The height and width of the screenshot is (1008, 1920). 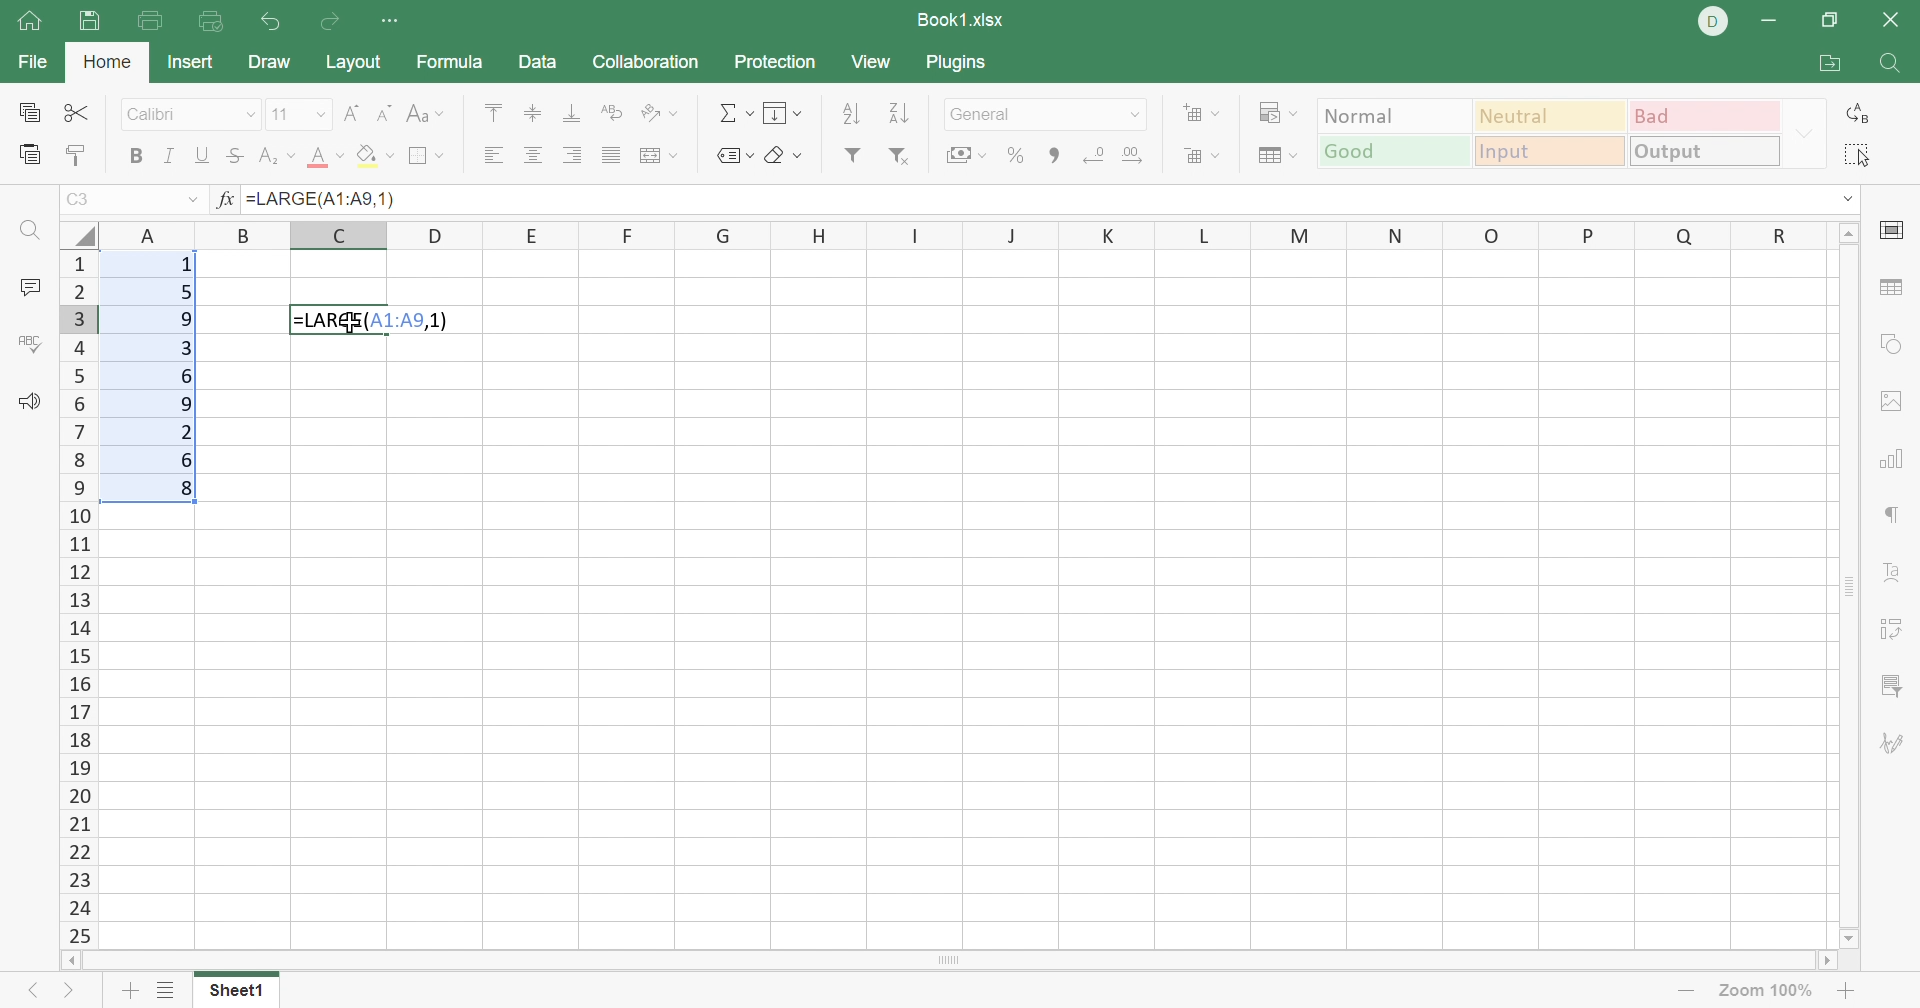 I want to click on Book1.xlsx, so click(x=961, y=17).